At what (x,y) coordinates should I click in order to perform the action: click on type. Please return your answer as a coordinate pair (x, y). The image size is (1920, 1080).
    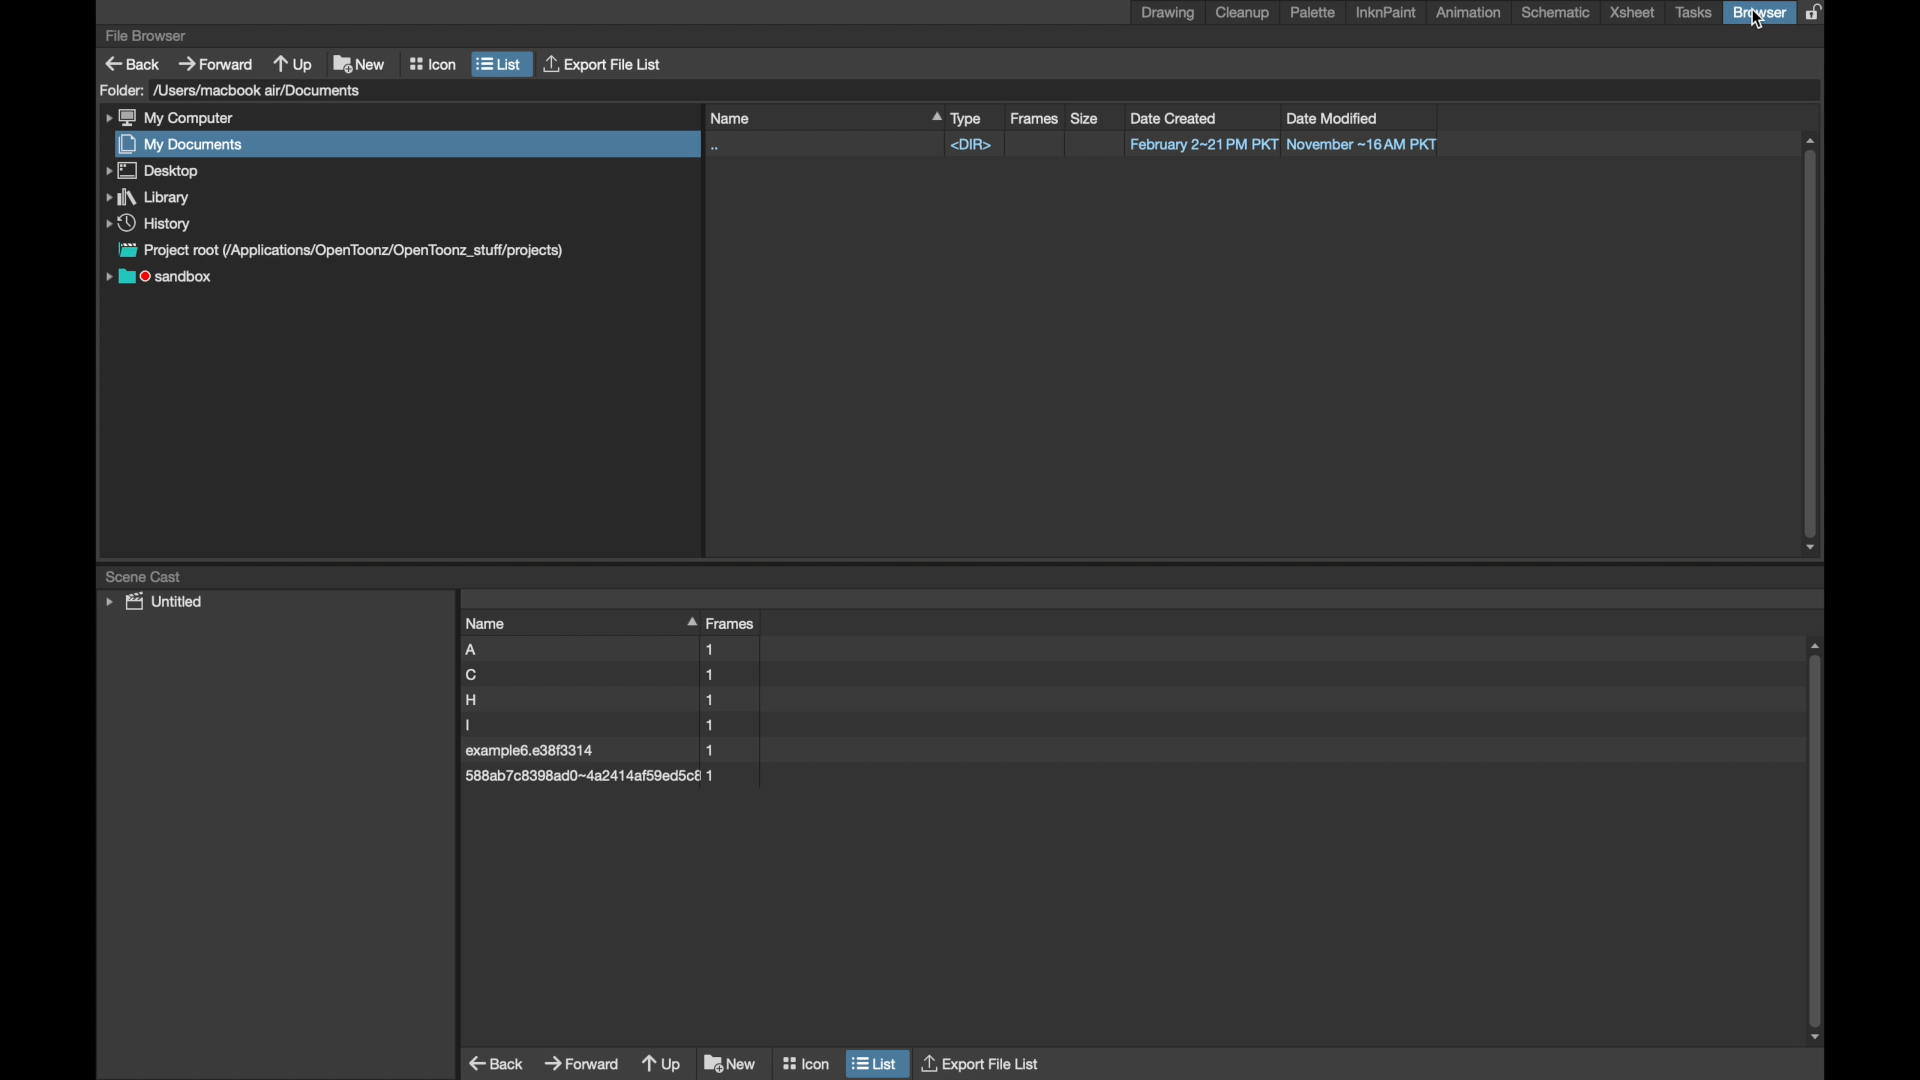
    Looking at the image, I should click on (968, 118).